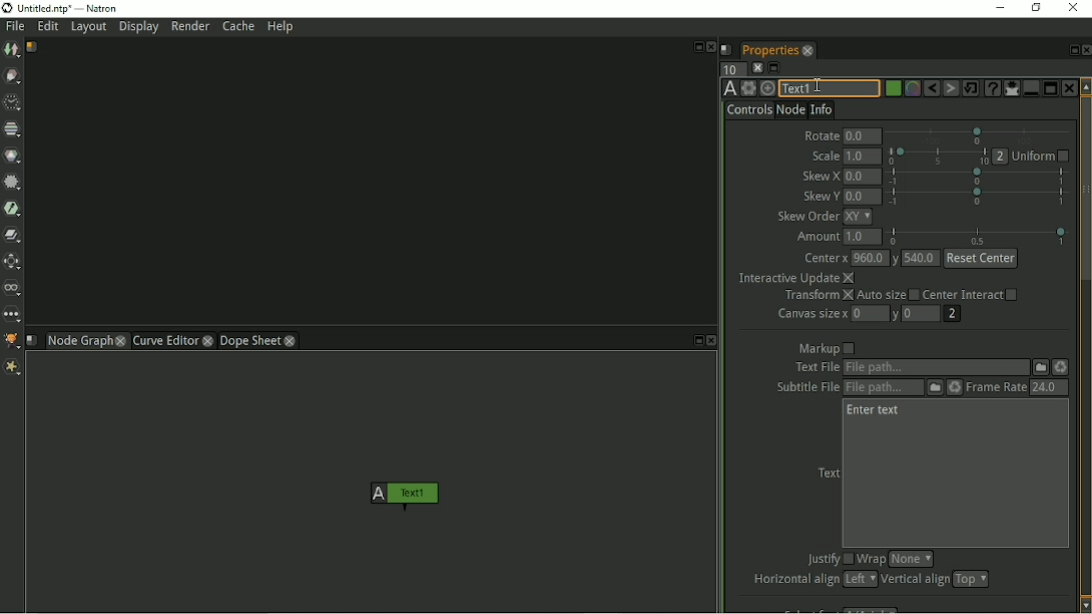 Image resolution: width=1092 pixels, height=614 pixels. What do you see at coordinates (980, 196) in the screenshot?
I see `selection bar` at bounding box center [980, 196].